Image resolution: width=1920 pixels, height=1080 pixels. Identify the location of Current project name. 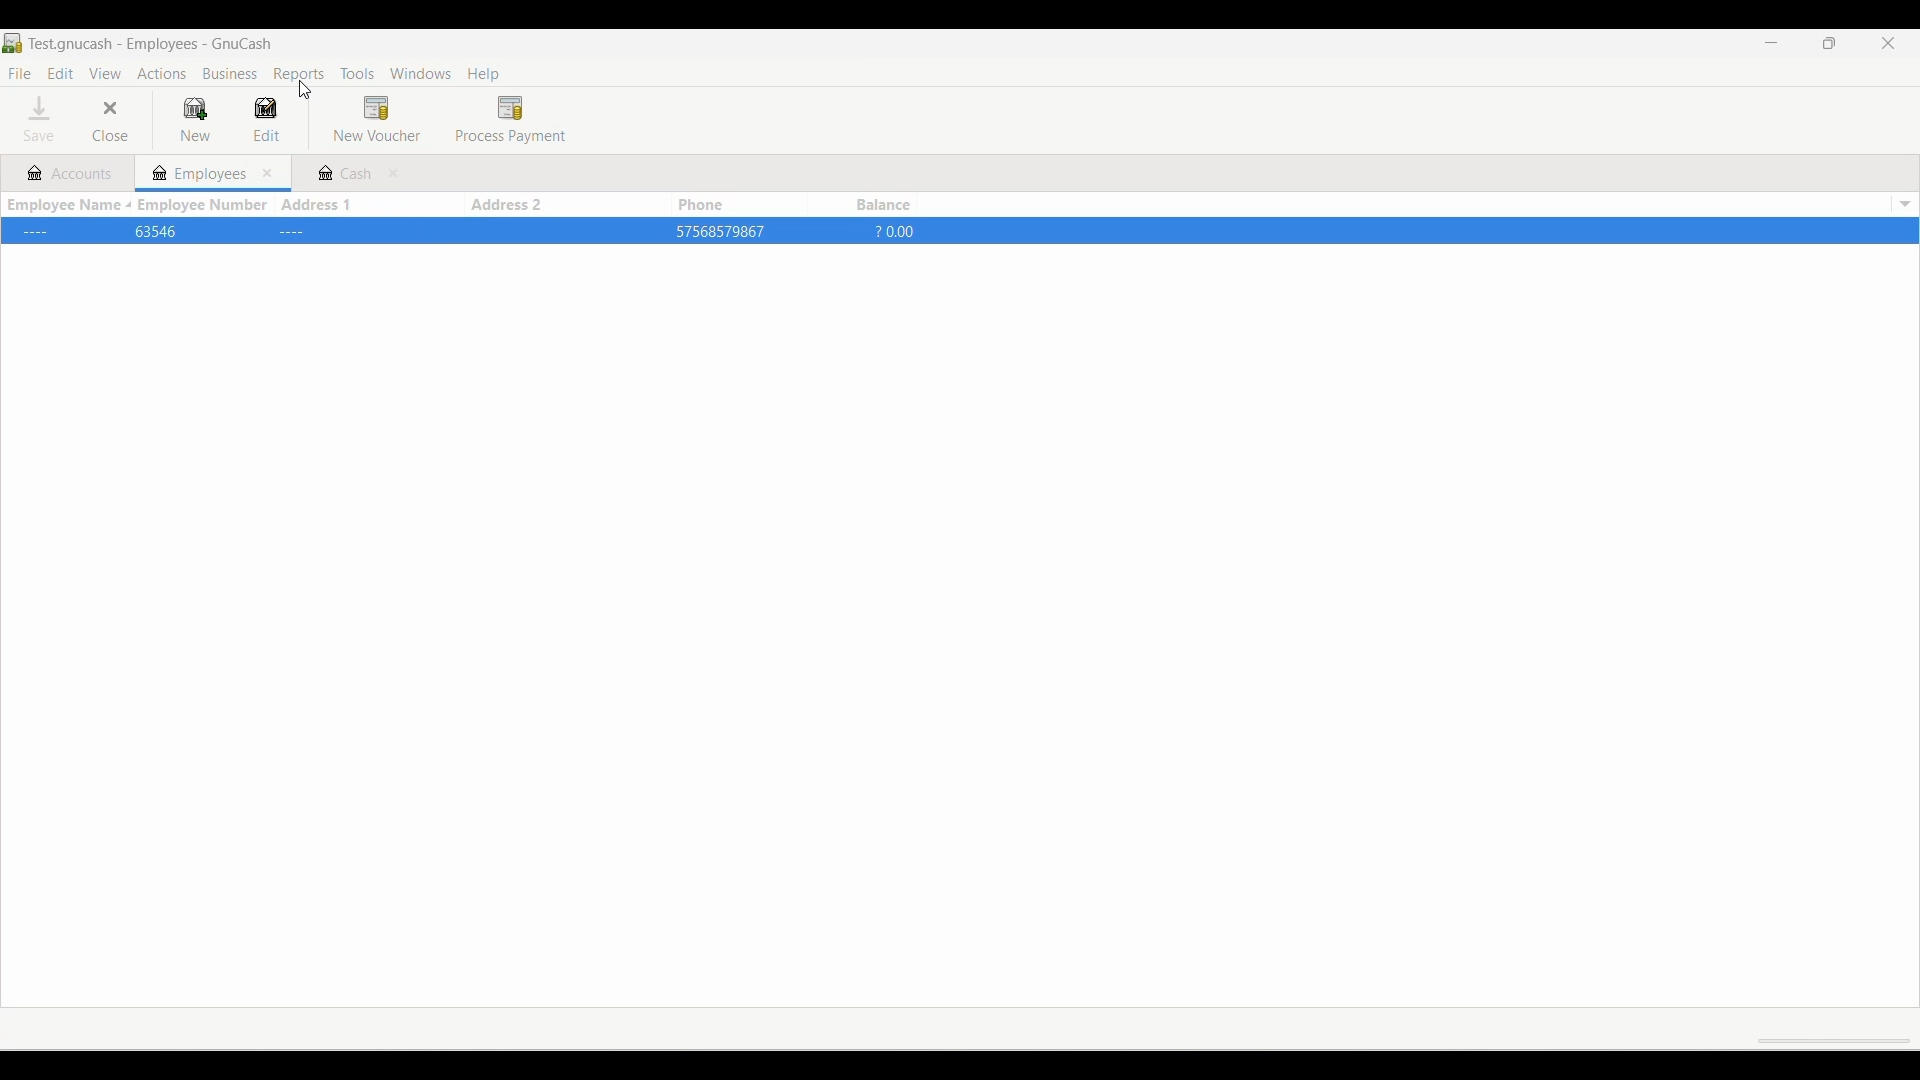
(152, 44).